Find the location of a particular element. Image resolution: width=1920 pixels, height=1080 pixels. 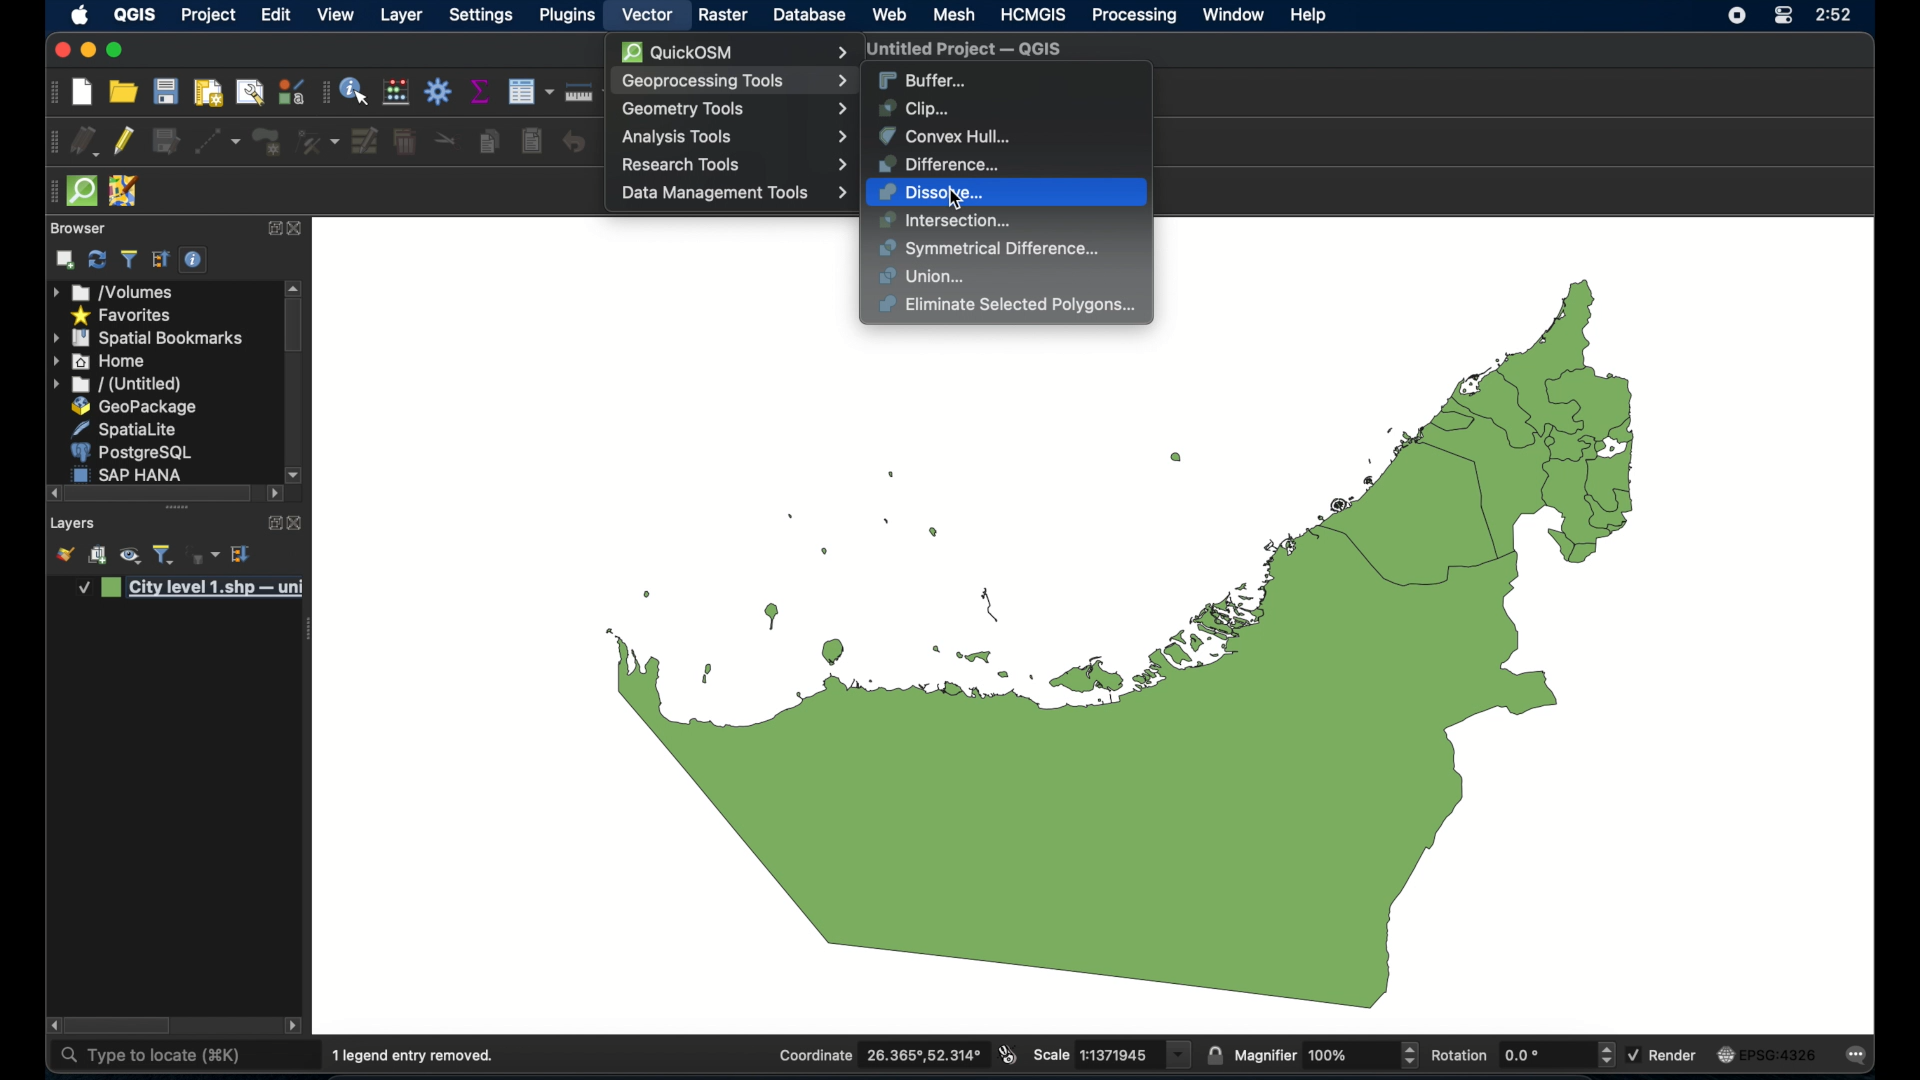

toolbox is located at coordinates (439, 91).